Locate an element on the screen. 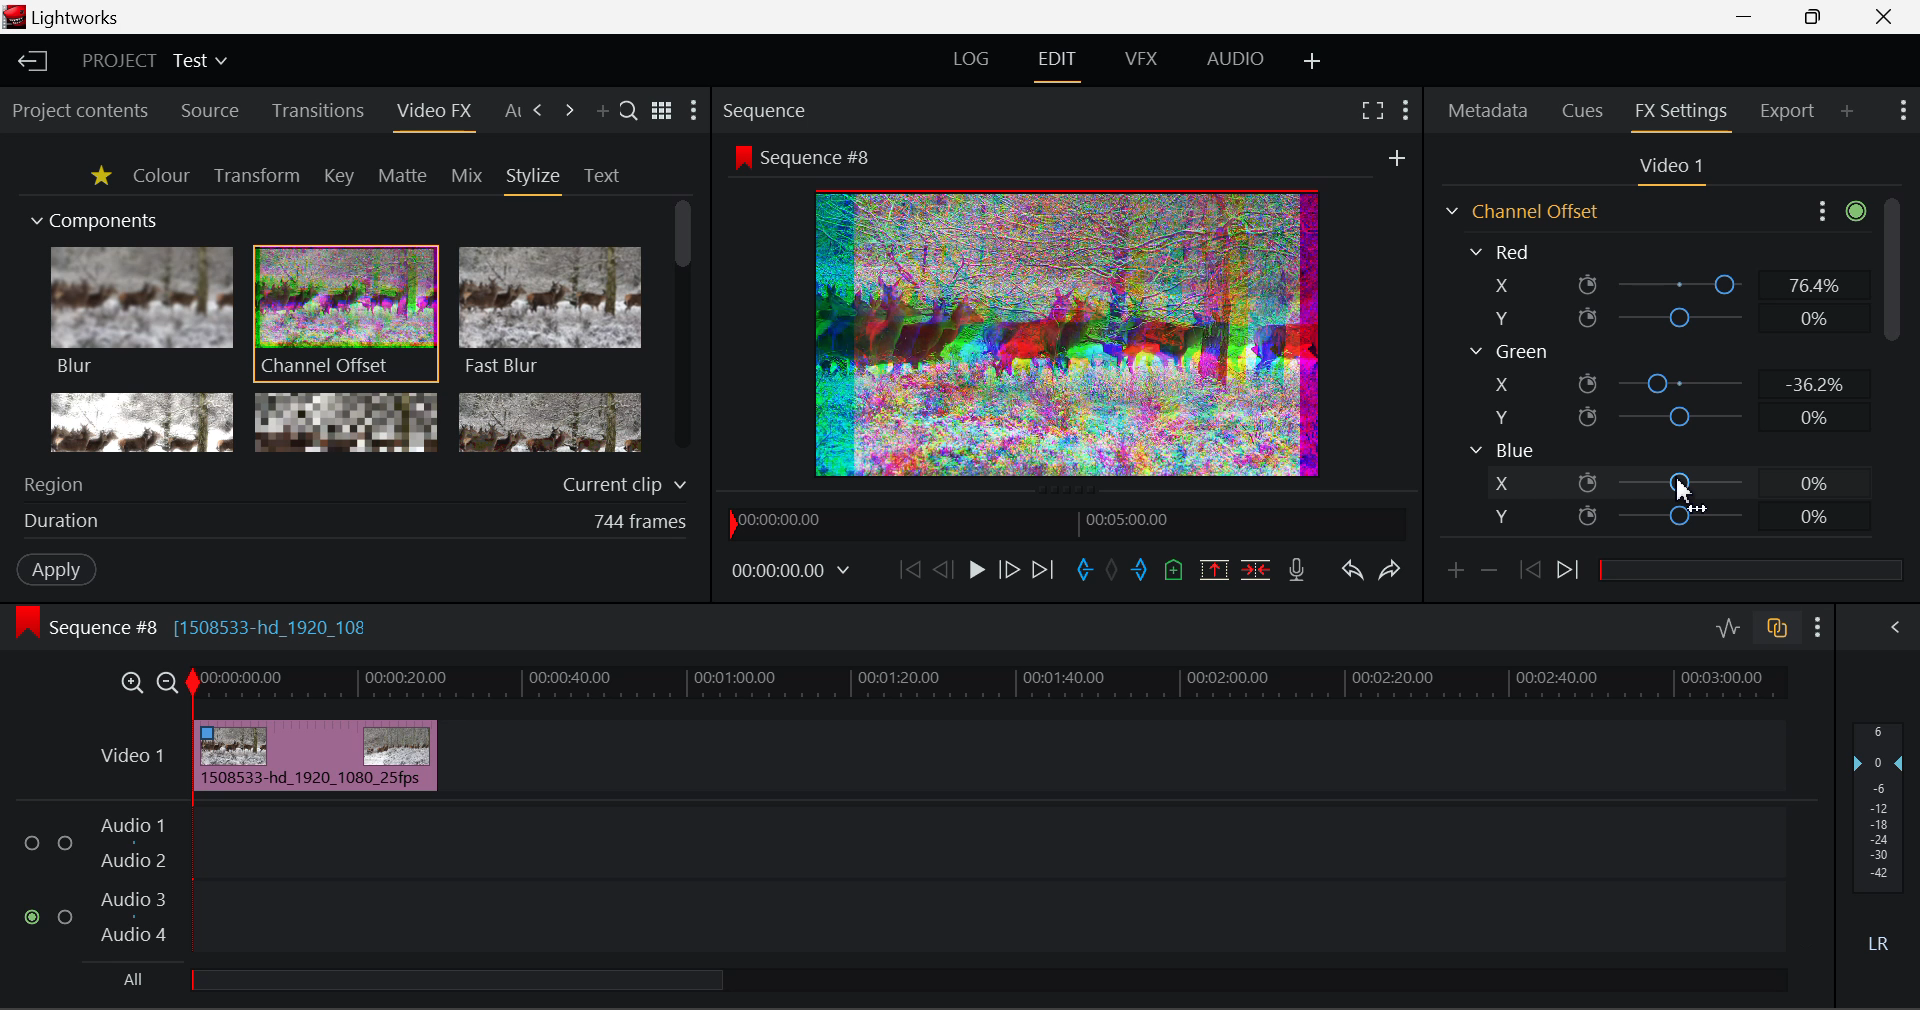 The width and height of the screenshot is (1920, 1010). Scroll Bar is located at coordinates (1891, 373).